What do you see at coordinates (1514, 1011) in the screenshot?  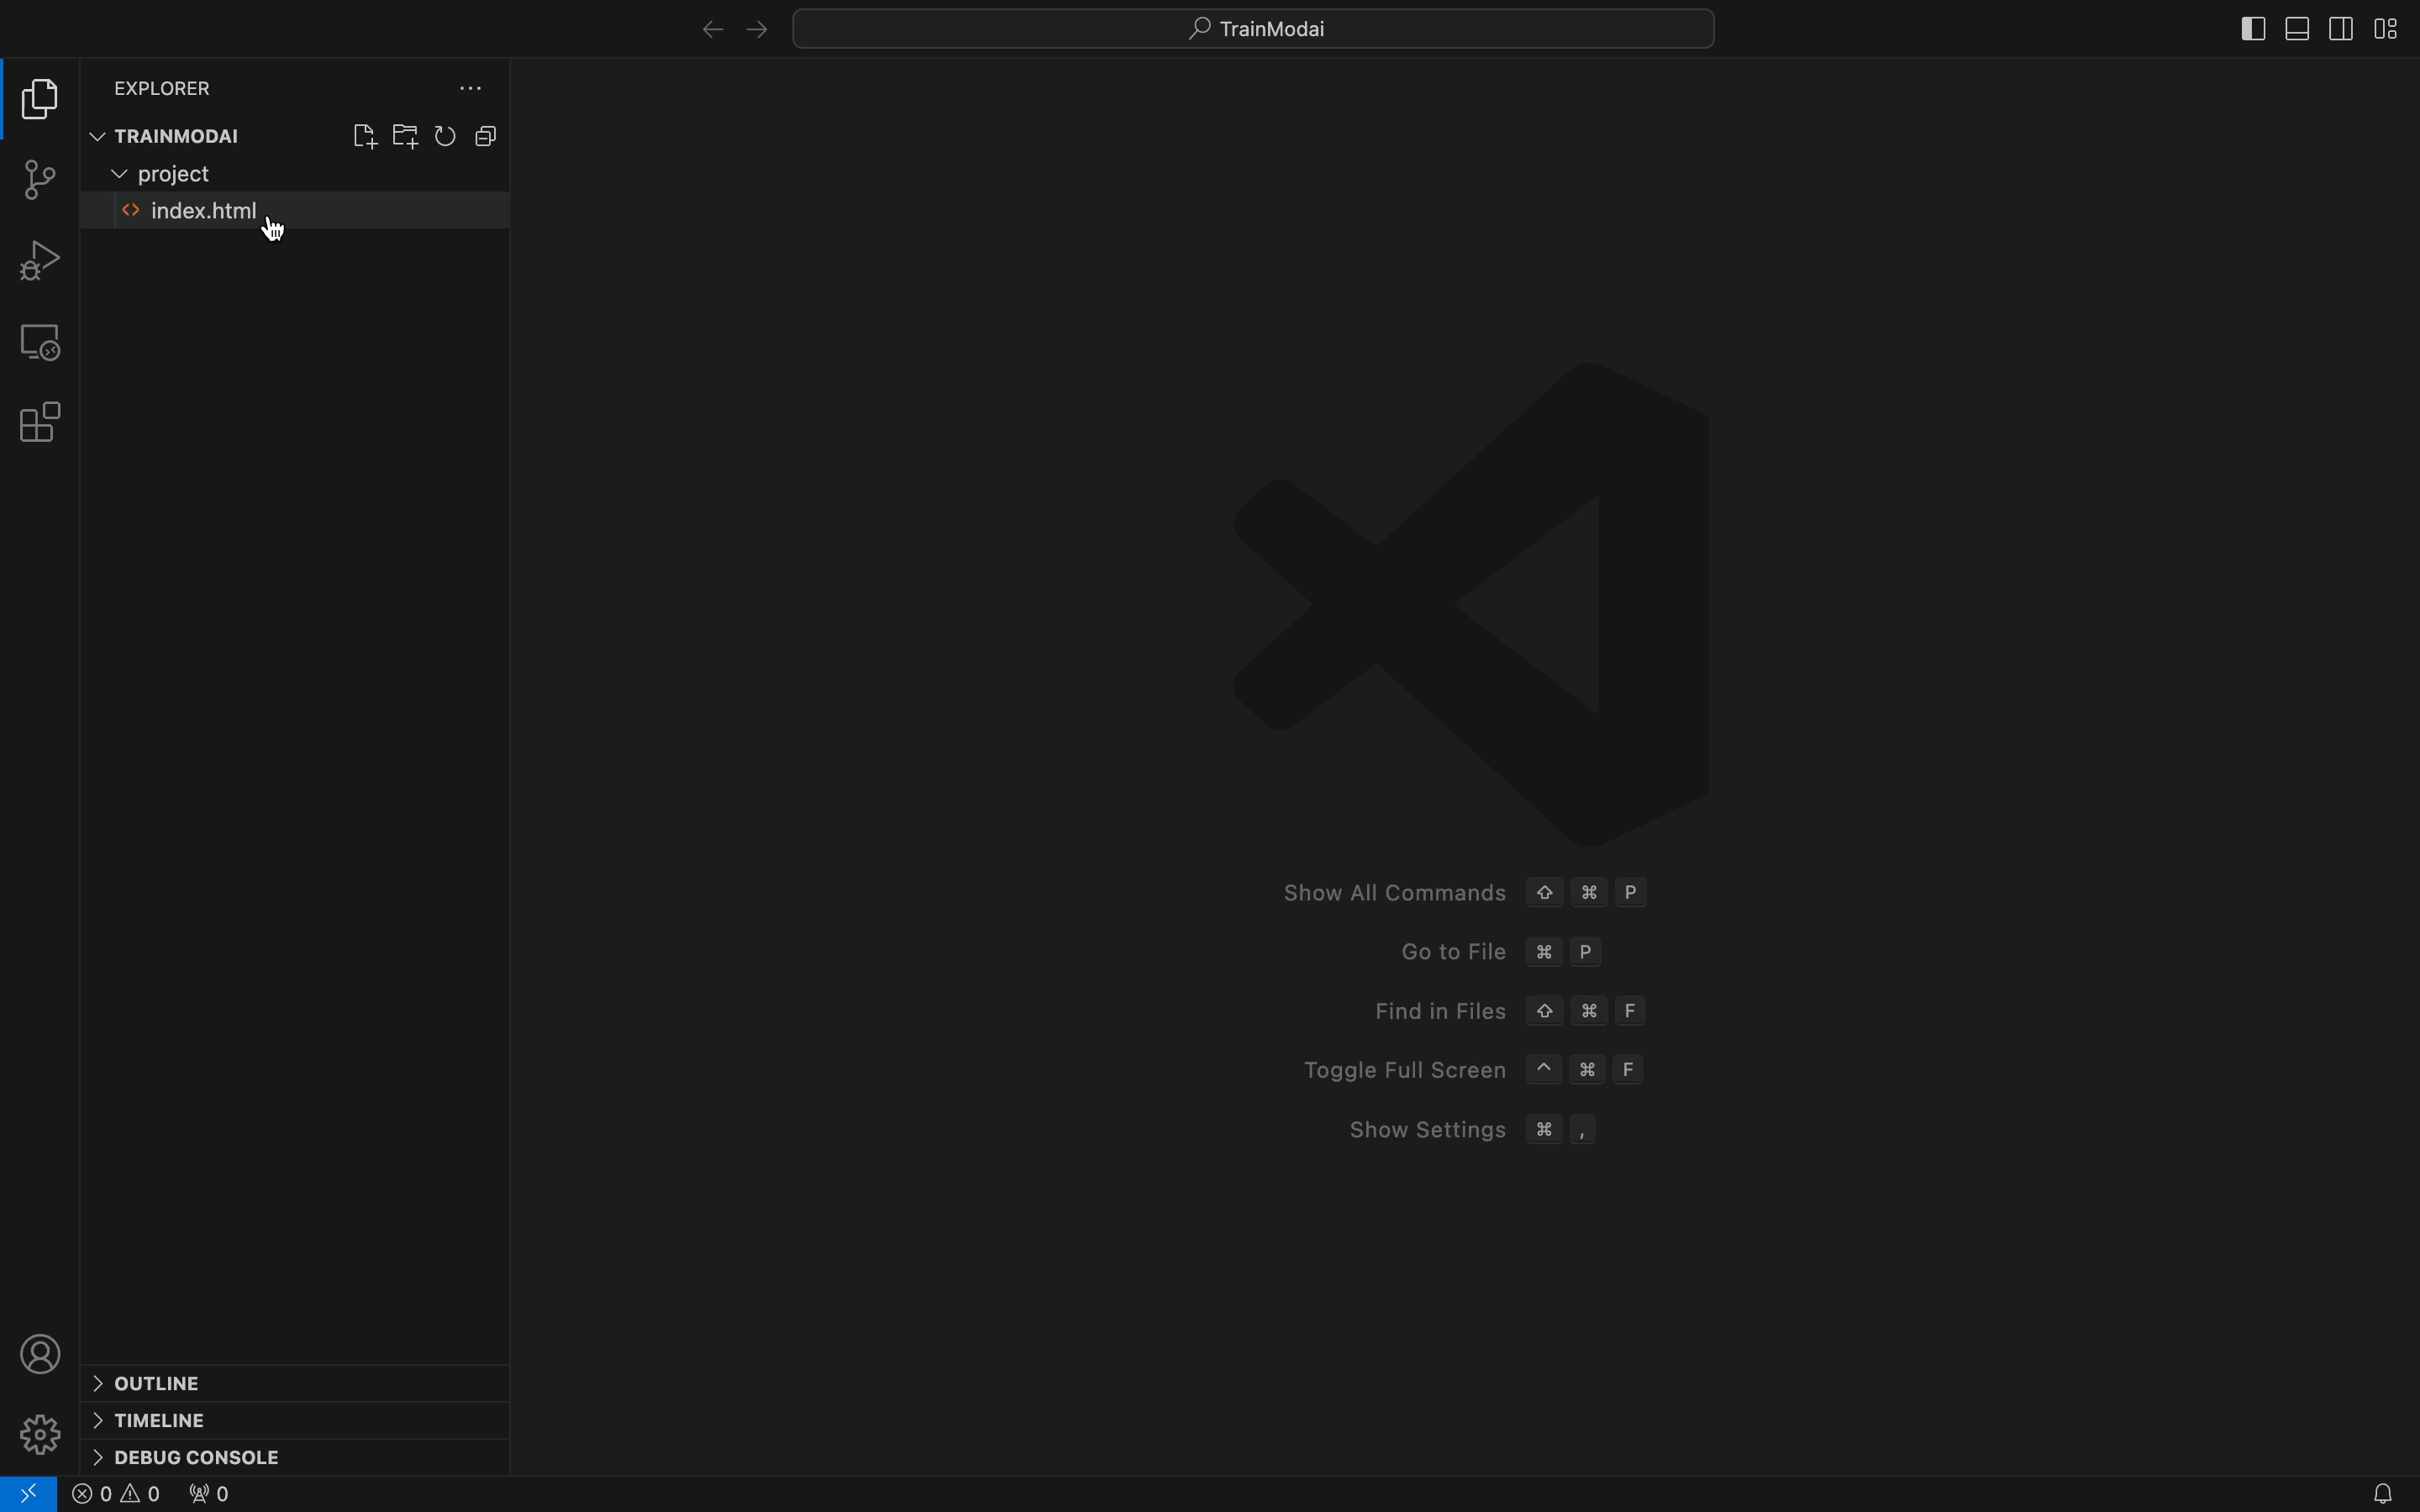 I see `Find` at bounding box center [1514, 1011].